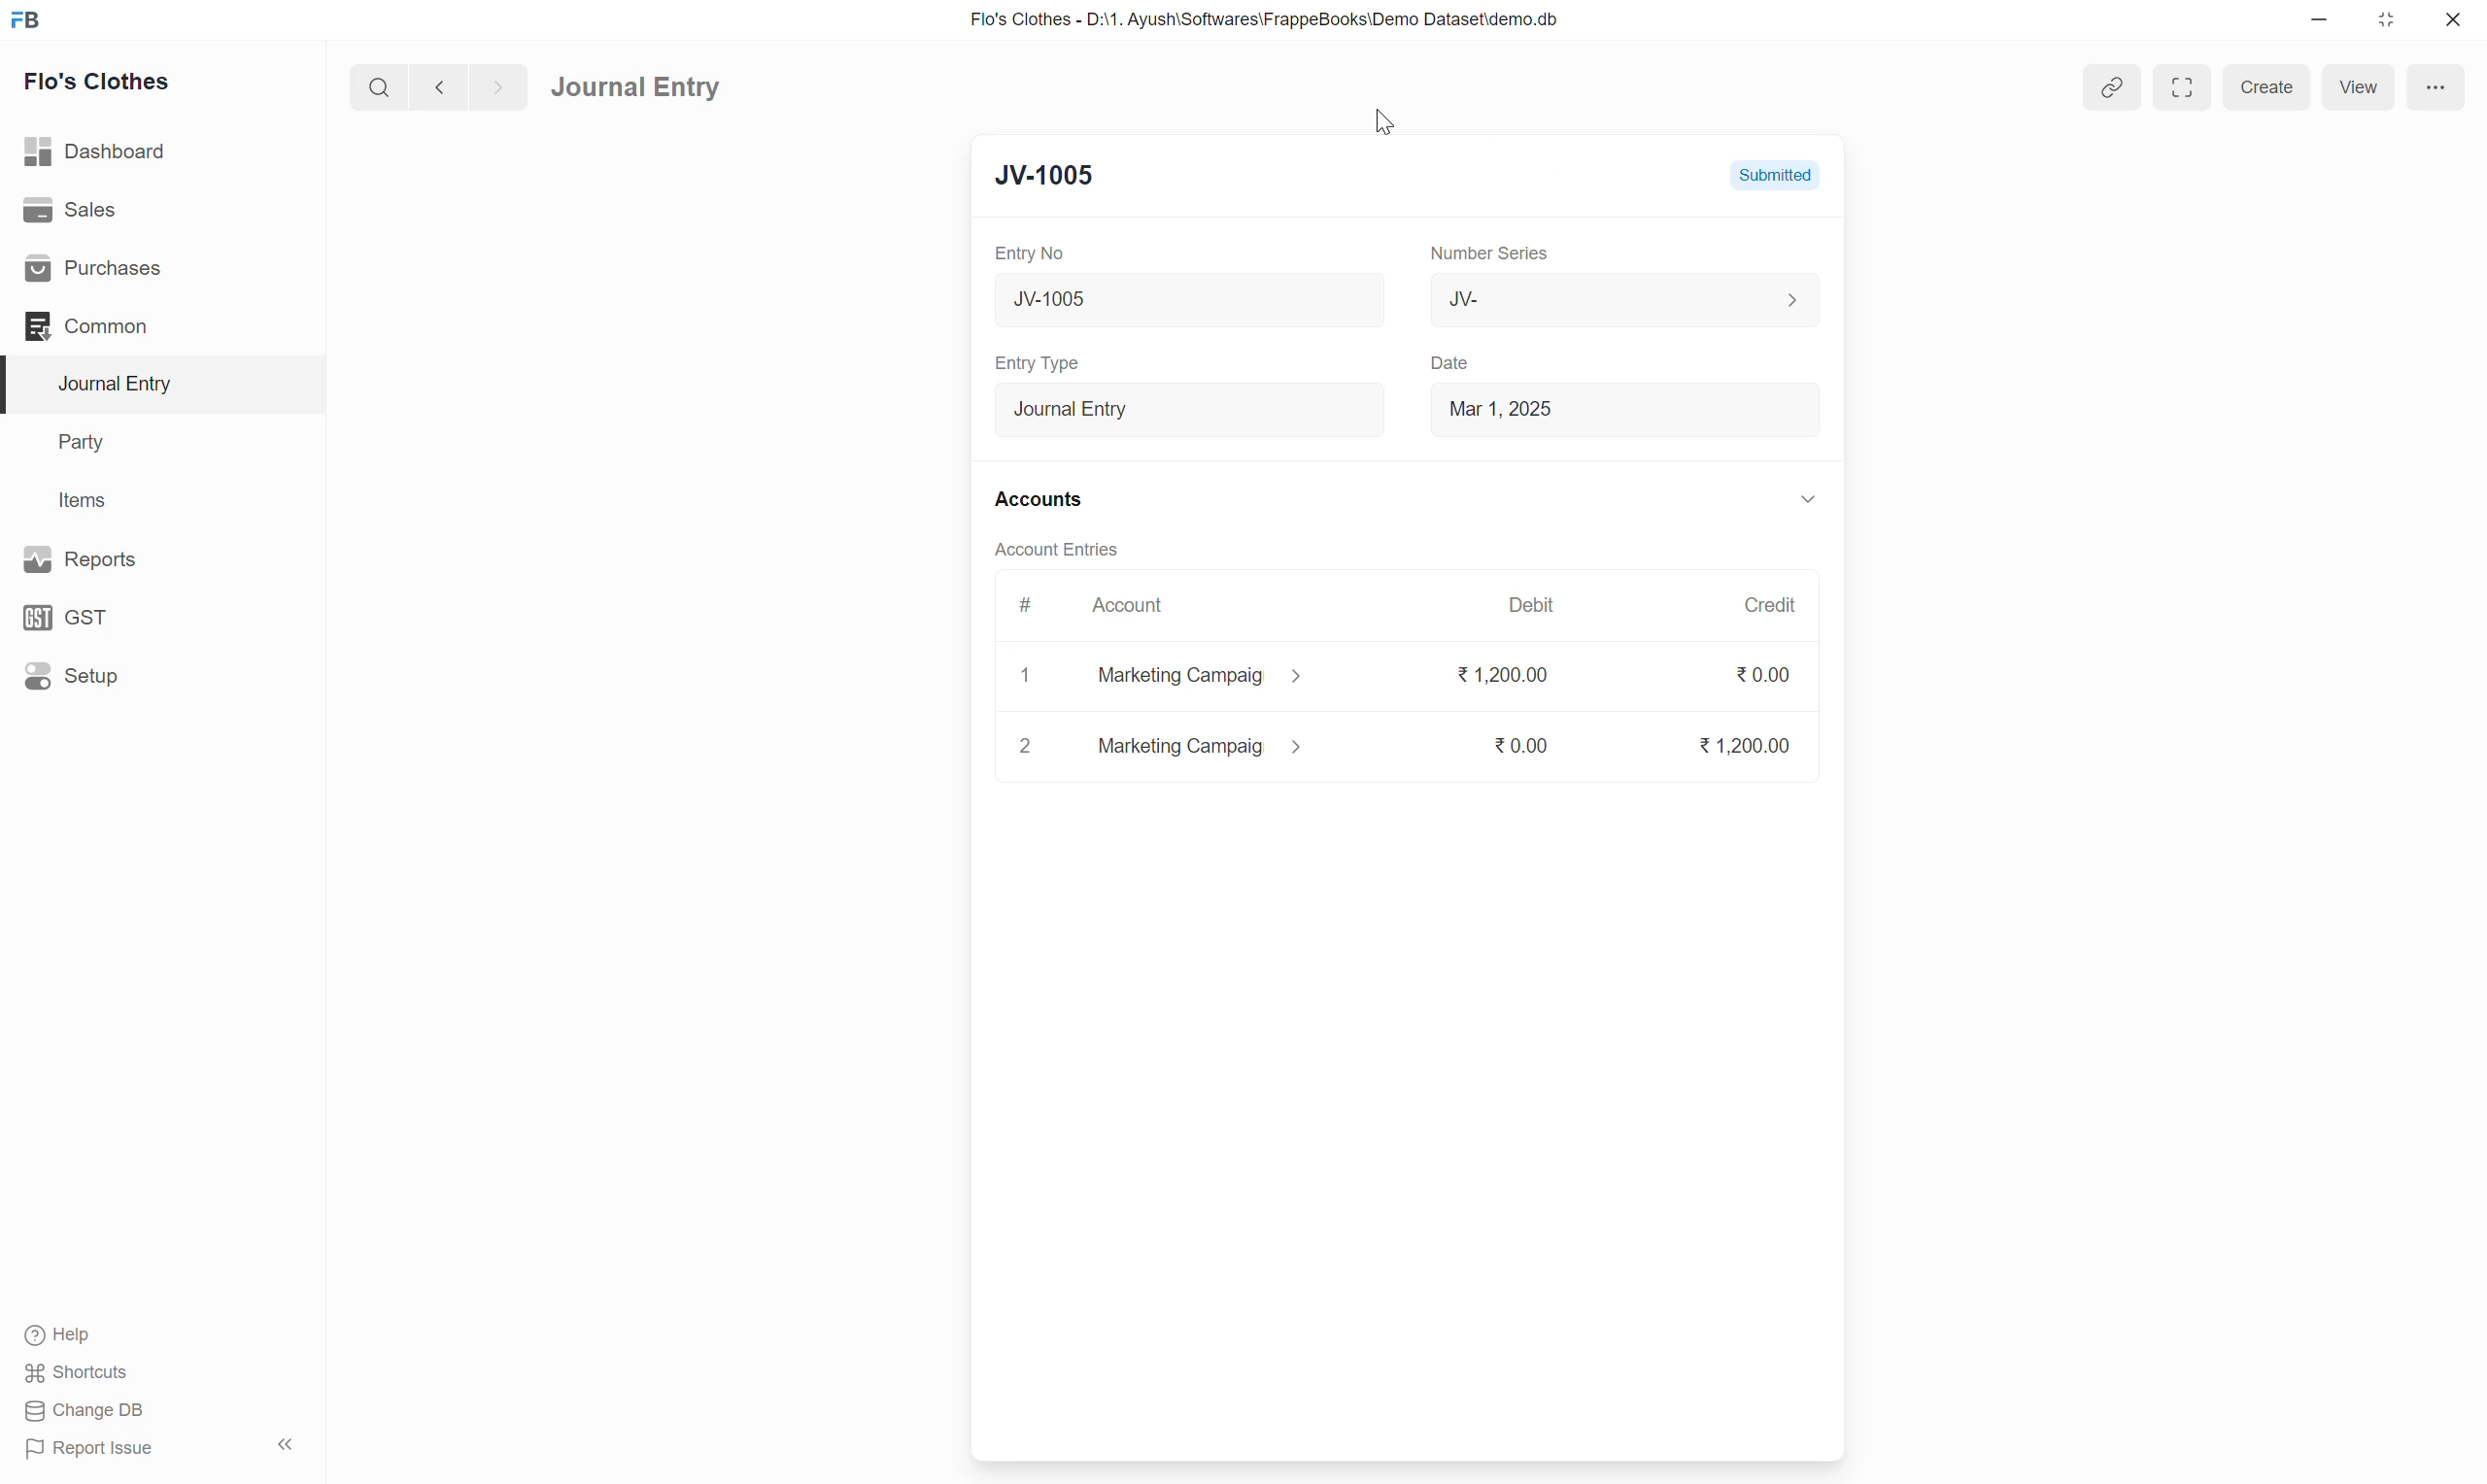 This screenshot has height=1484, width=2487. I want to click on cursor, so click(1384, 122).